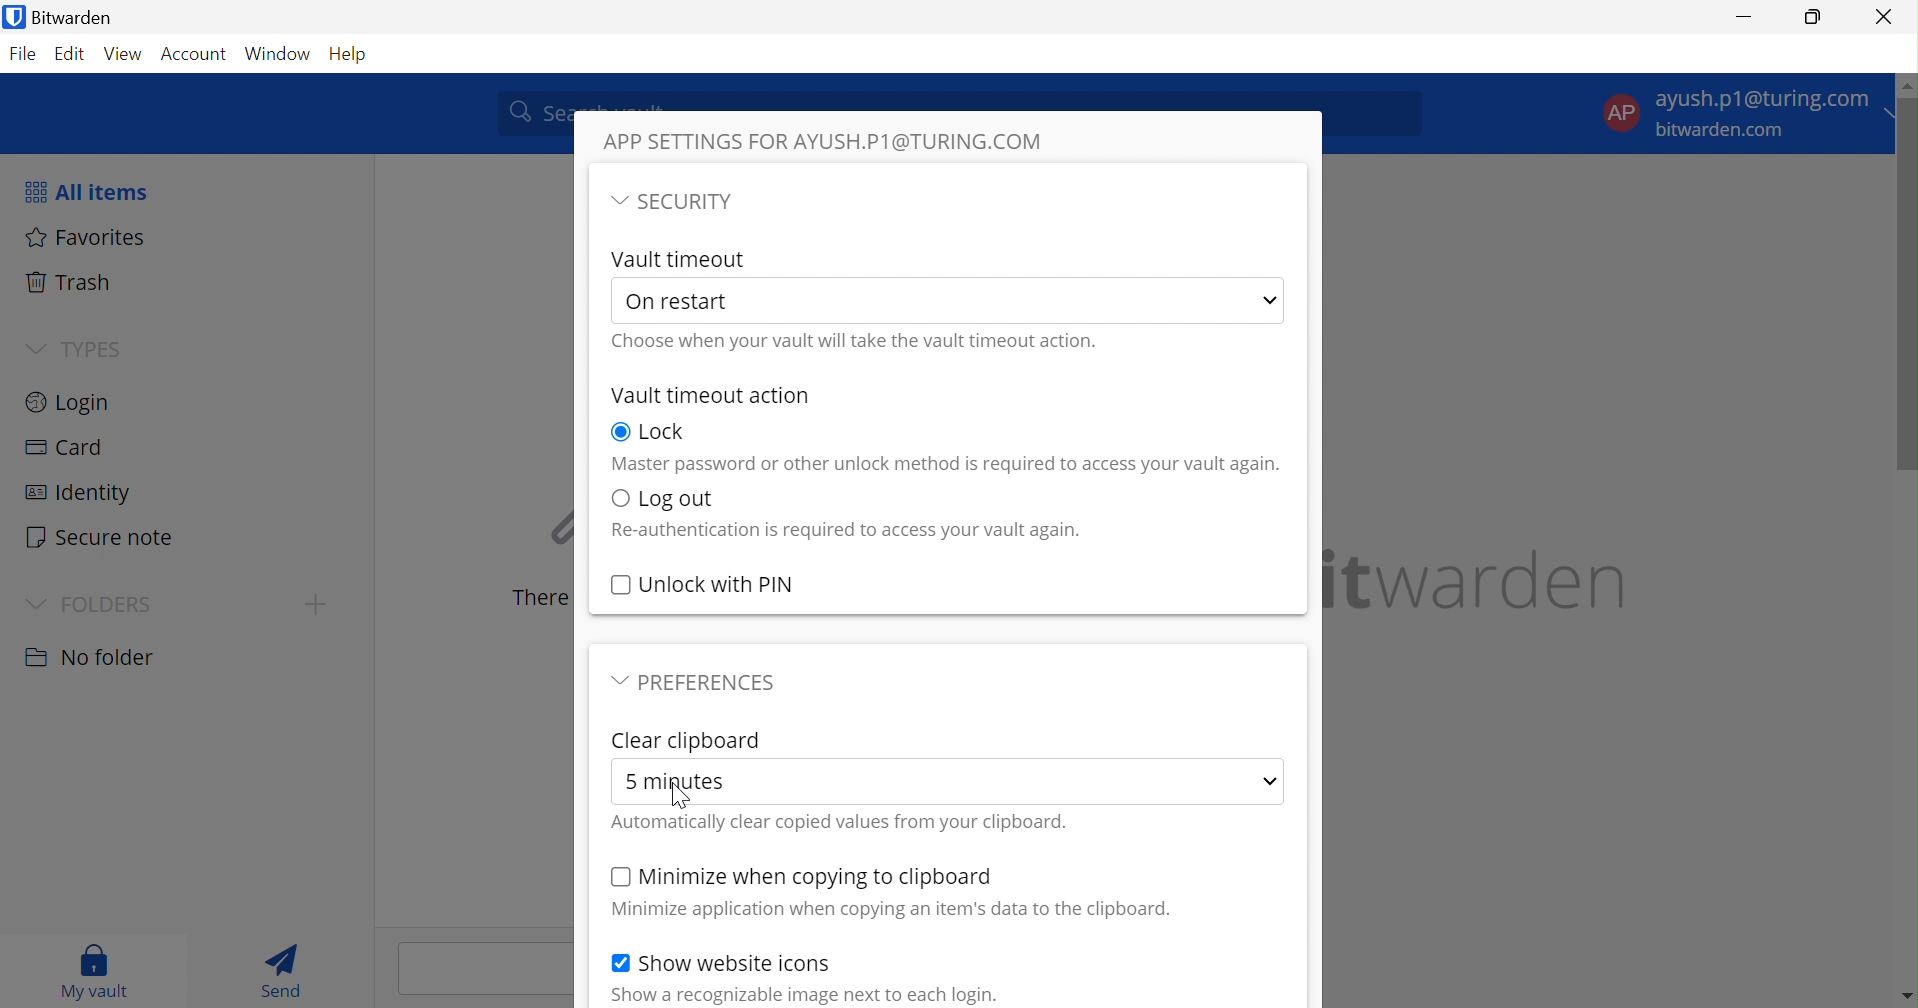  I want to click on Identity, so click(86, 492).